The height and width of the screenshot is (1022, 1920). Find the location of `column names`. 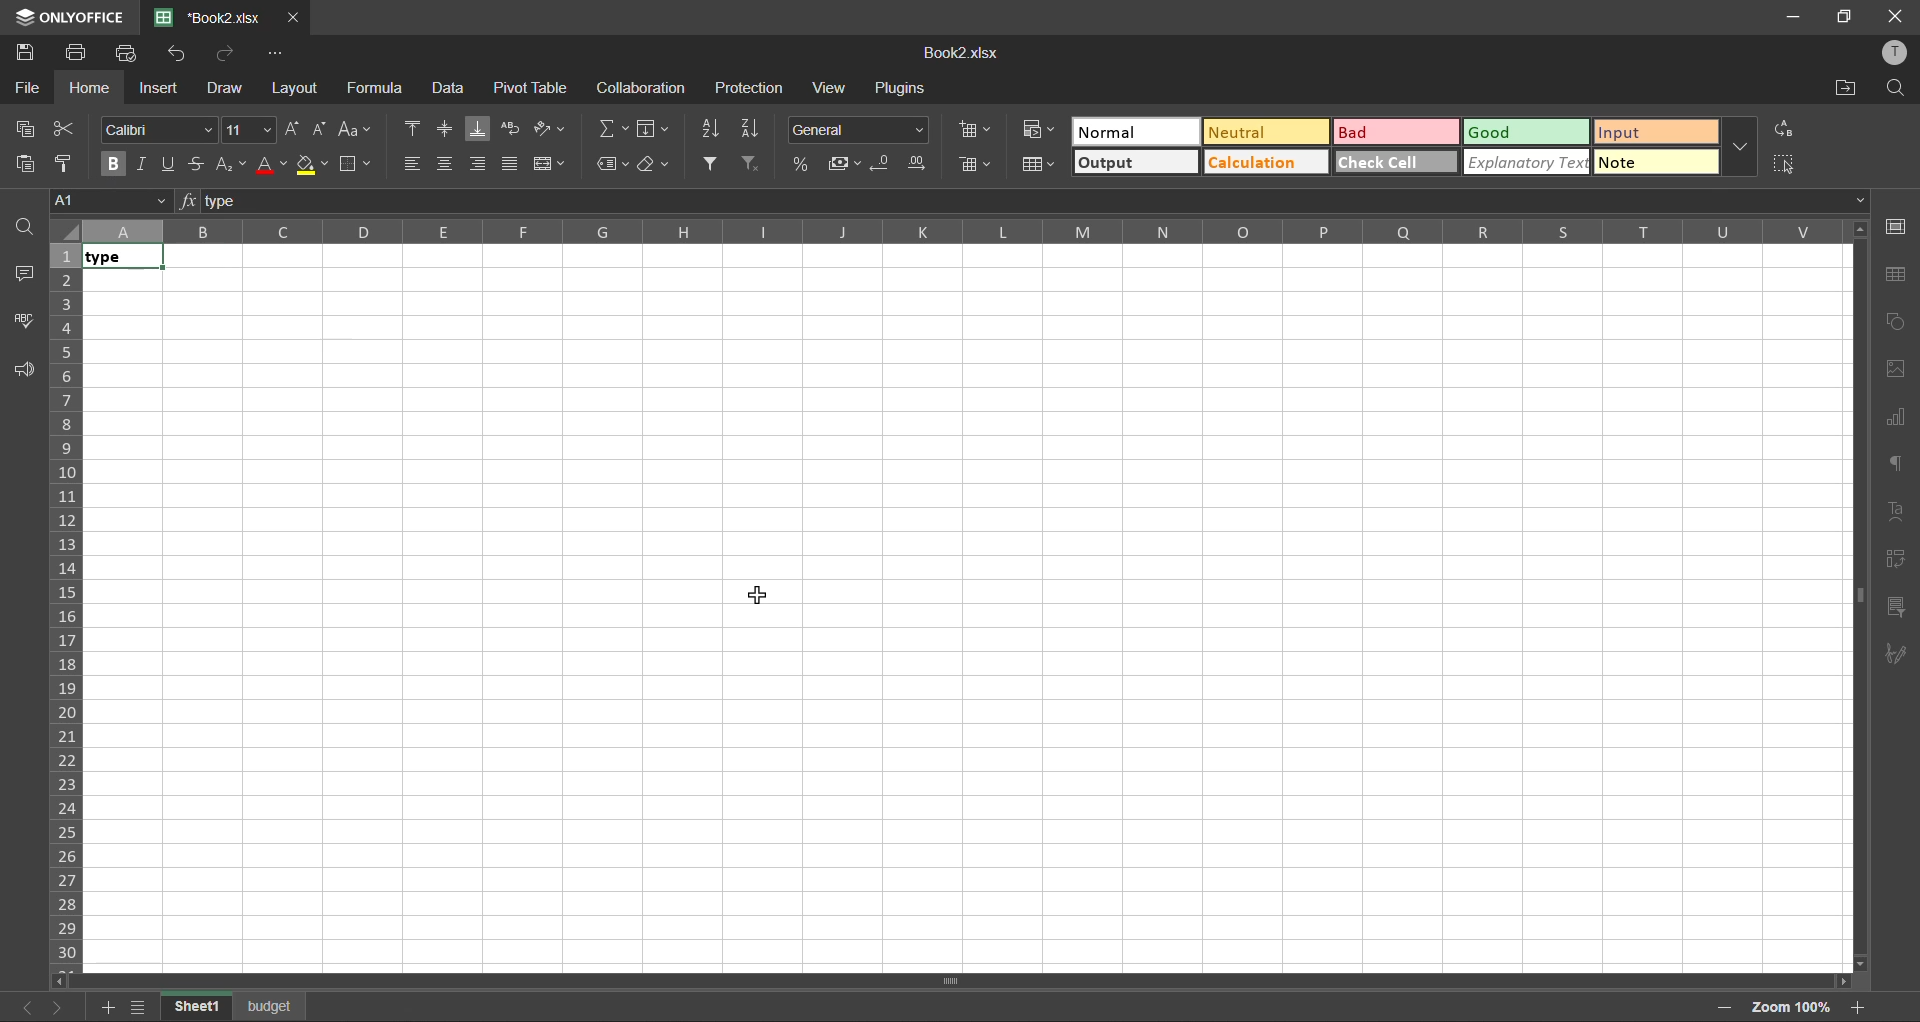

column names is located at coordinates (960, 231).